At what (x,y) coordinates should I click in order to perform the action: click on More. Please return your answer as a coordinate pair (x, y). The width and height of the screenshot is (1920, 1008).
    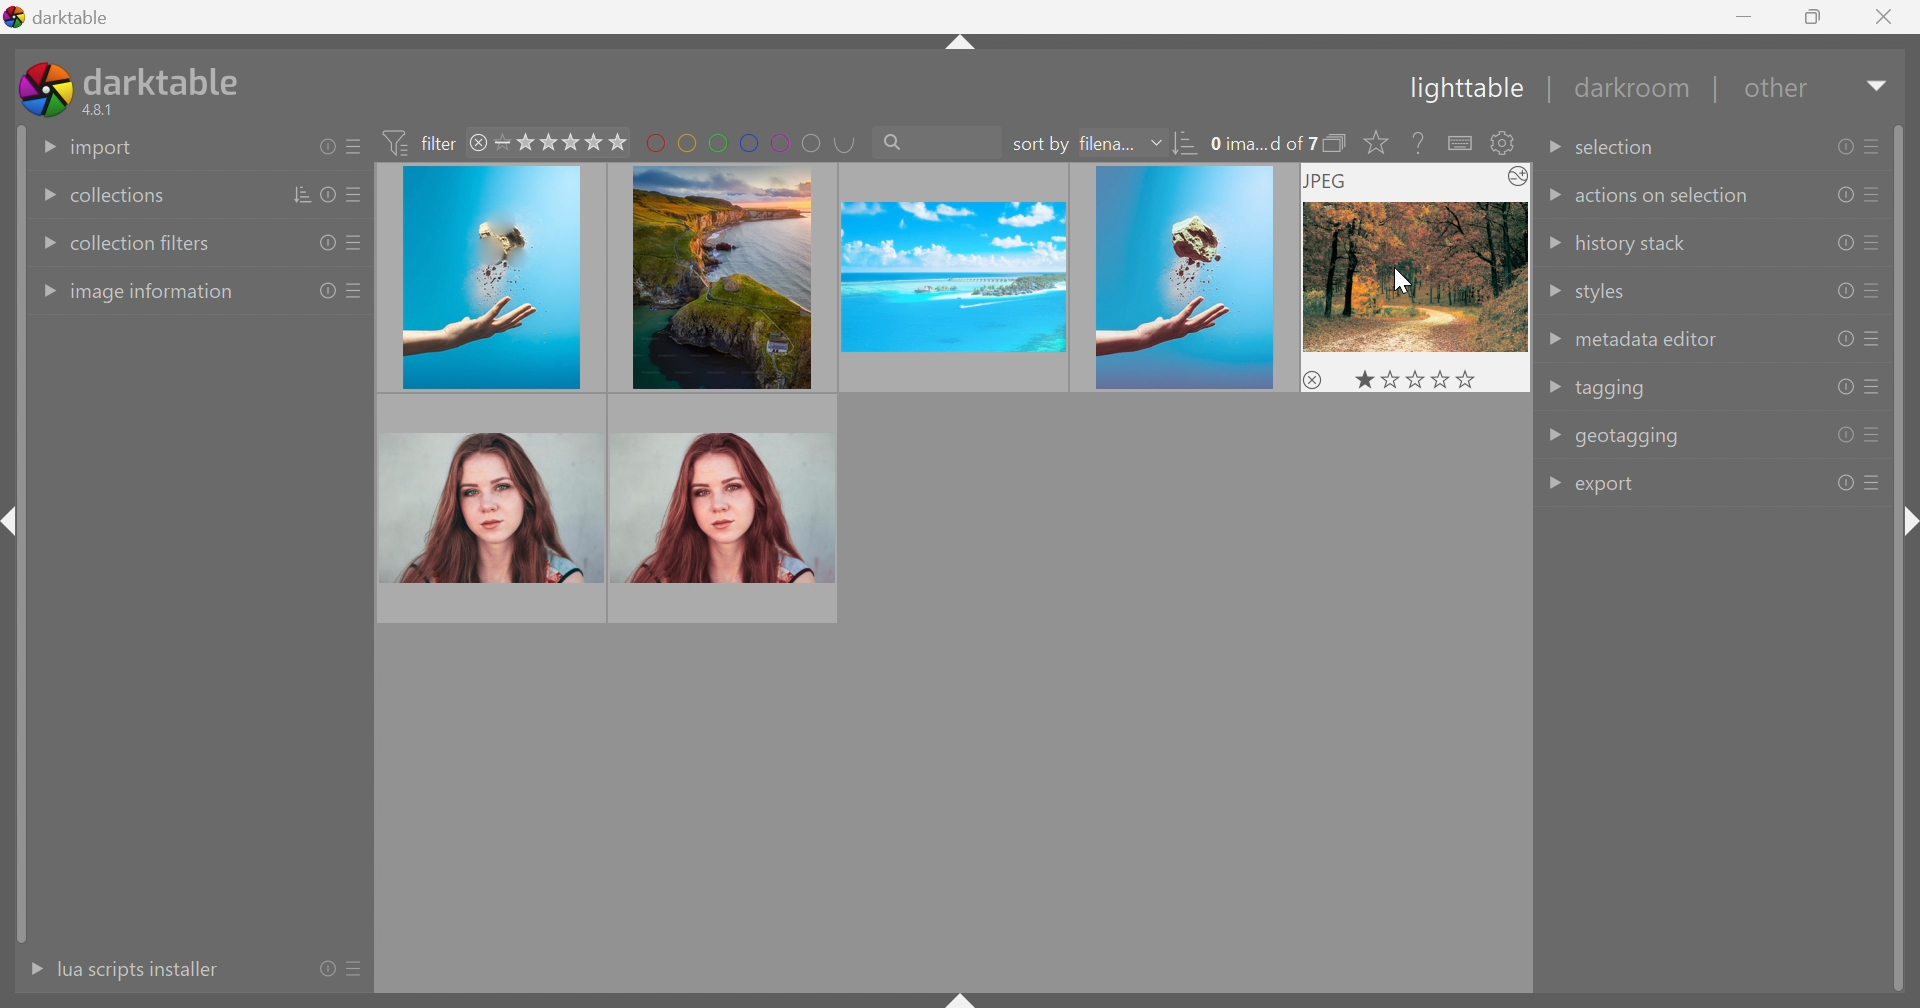
    Looking at the image, I should click on (29, 969).